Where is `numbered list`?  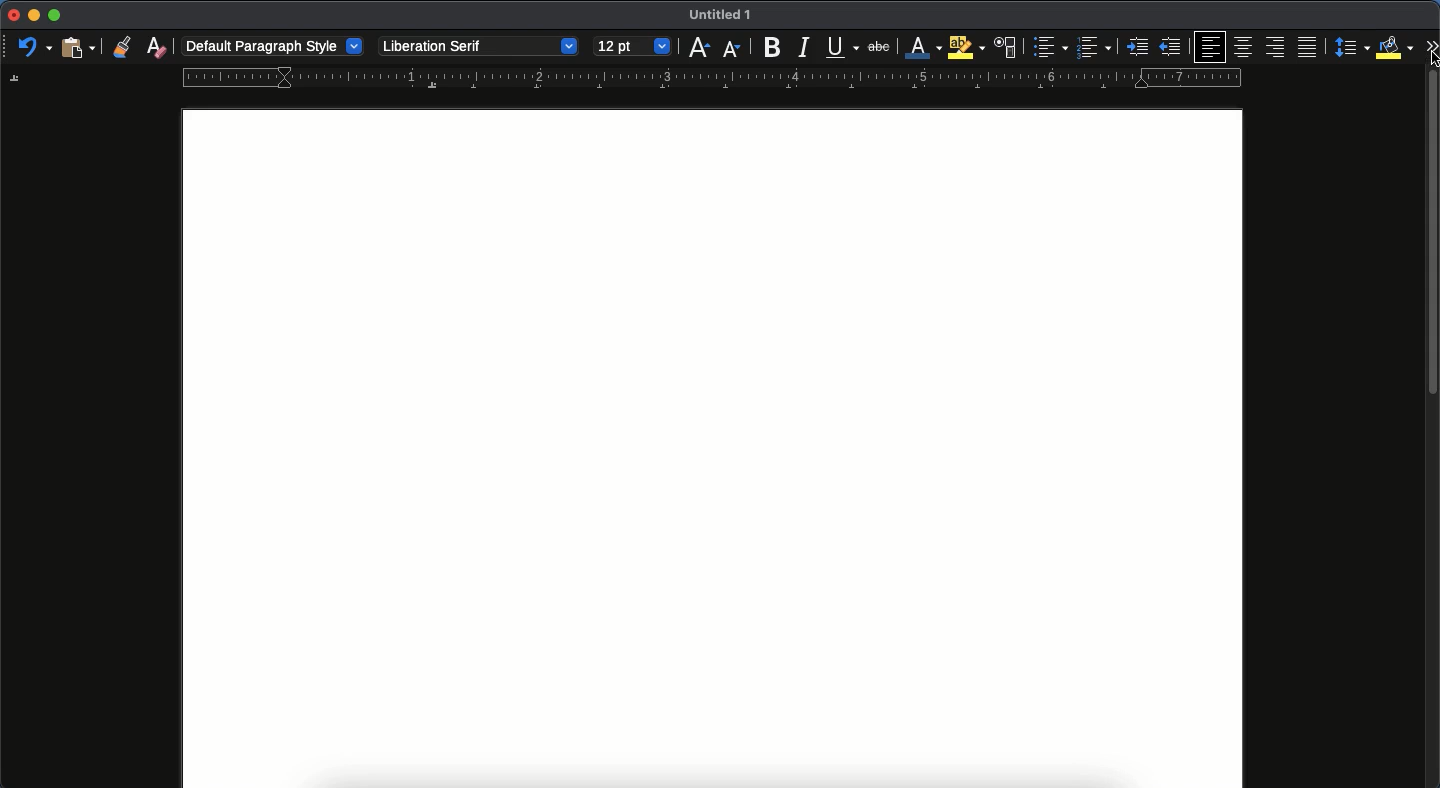
numbered list is located at coordinates (1093, 49).